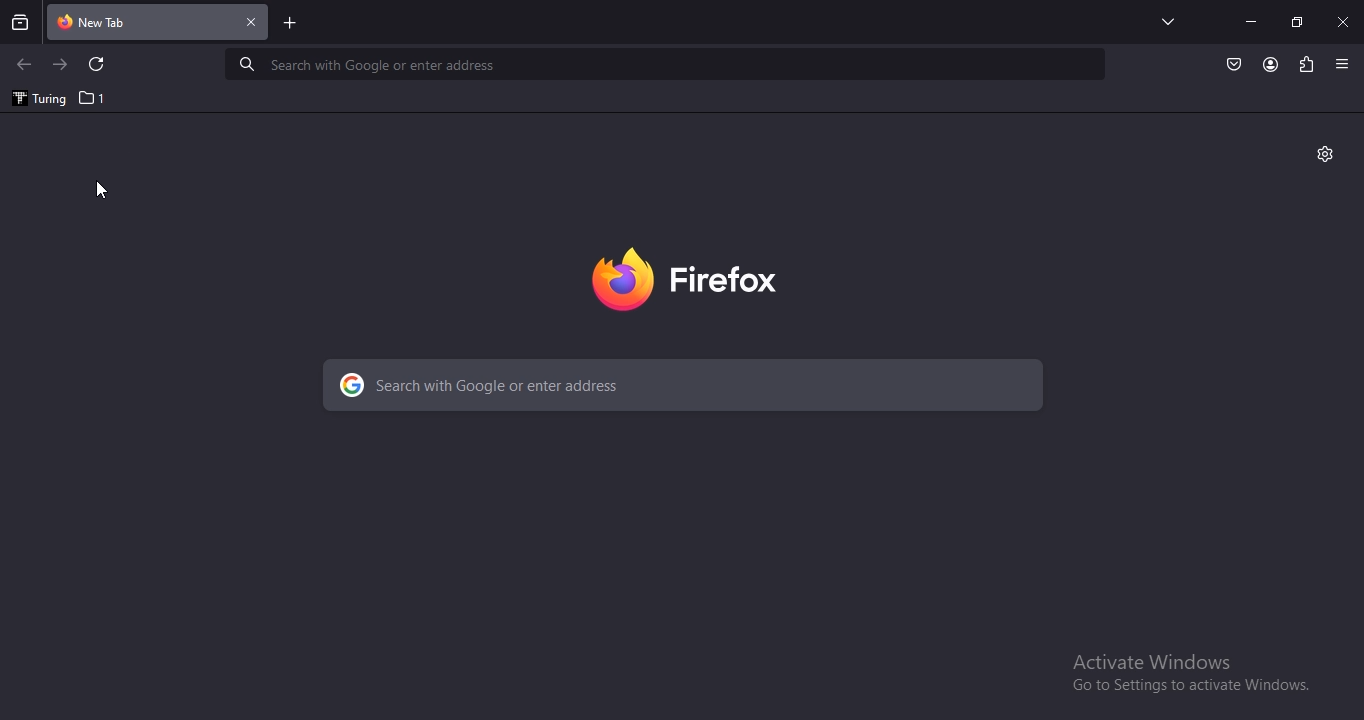 This screenshot has width=1364, height=720. Describe the element at coordinates (159, 23) in the screenshot. I see `current tab` at that location.